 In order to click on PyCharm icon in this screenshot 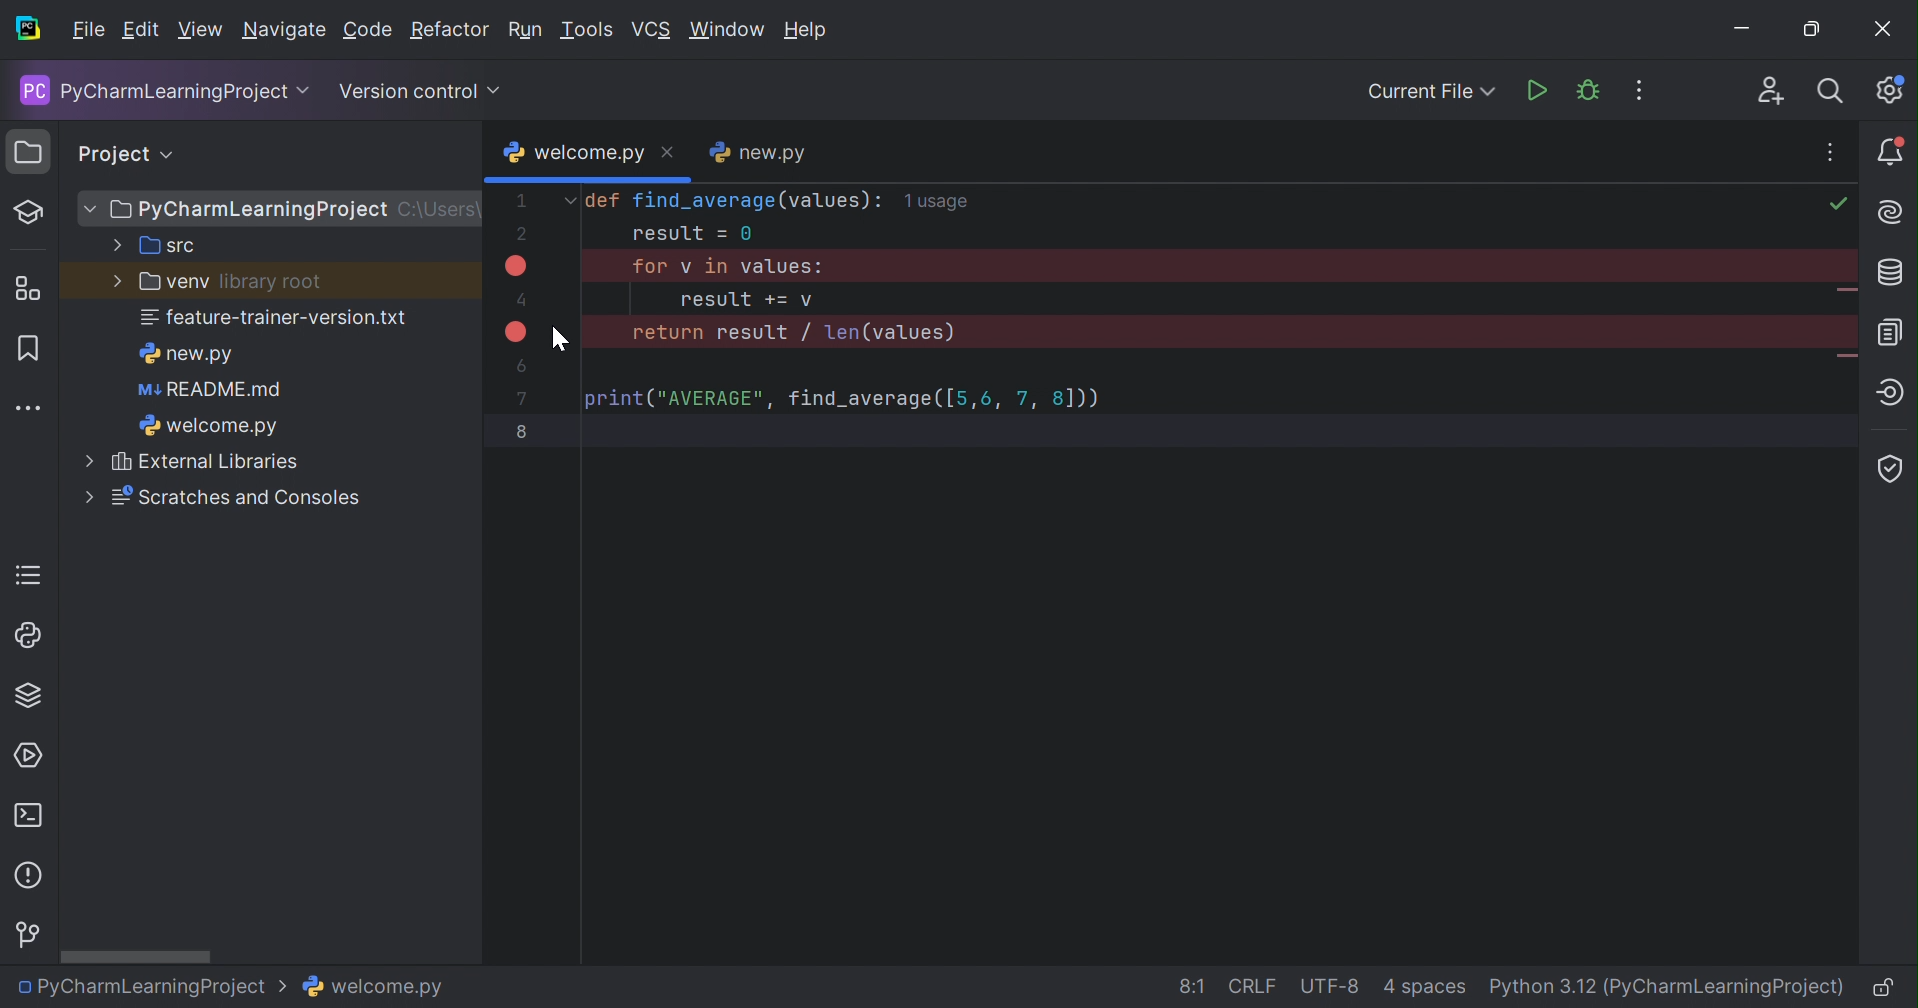, I will do `click(29, 31)`.